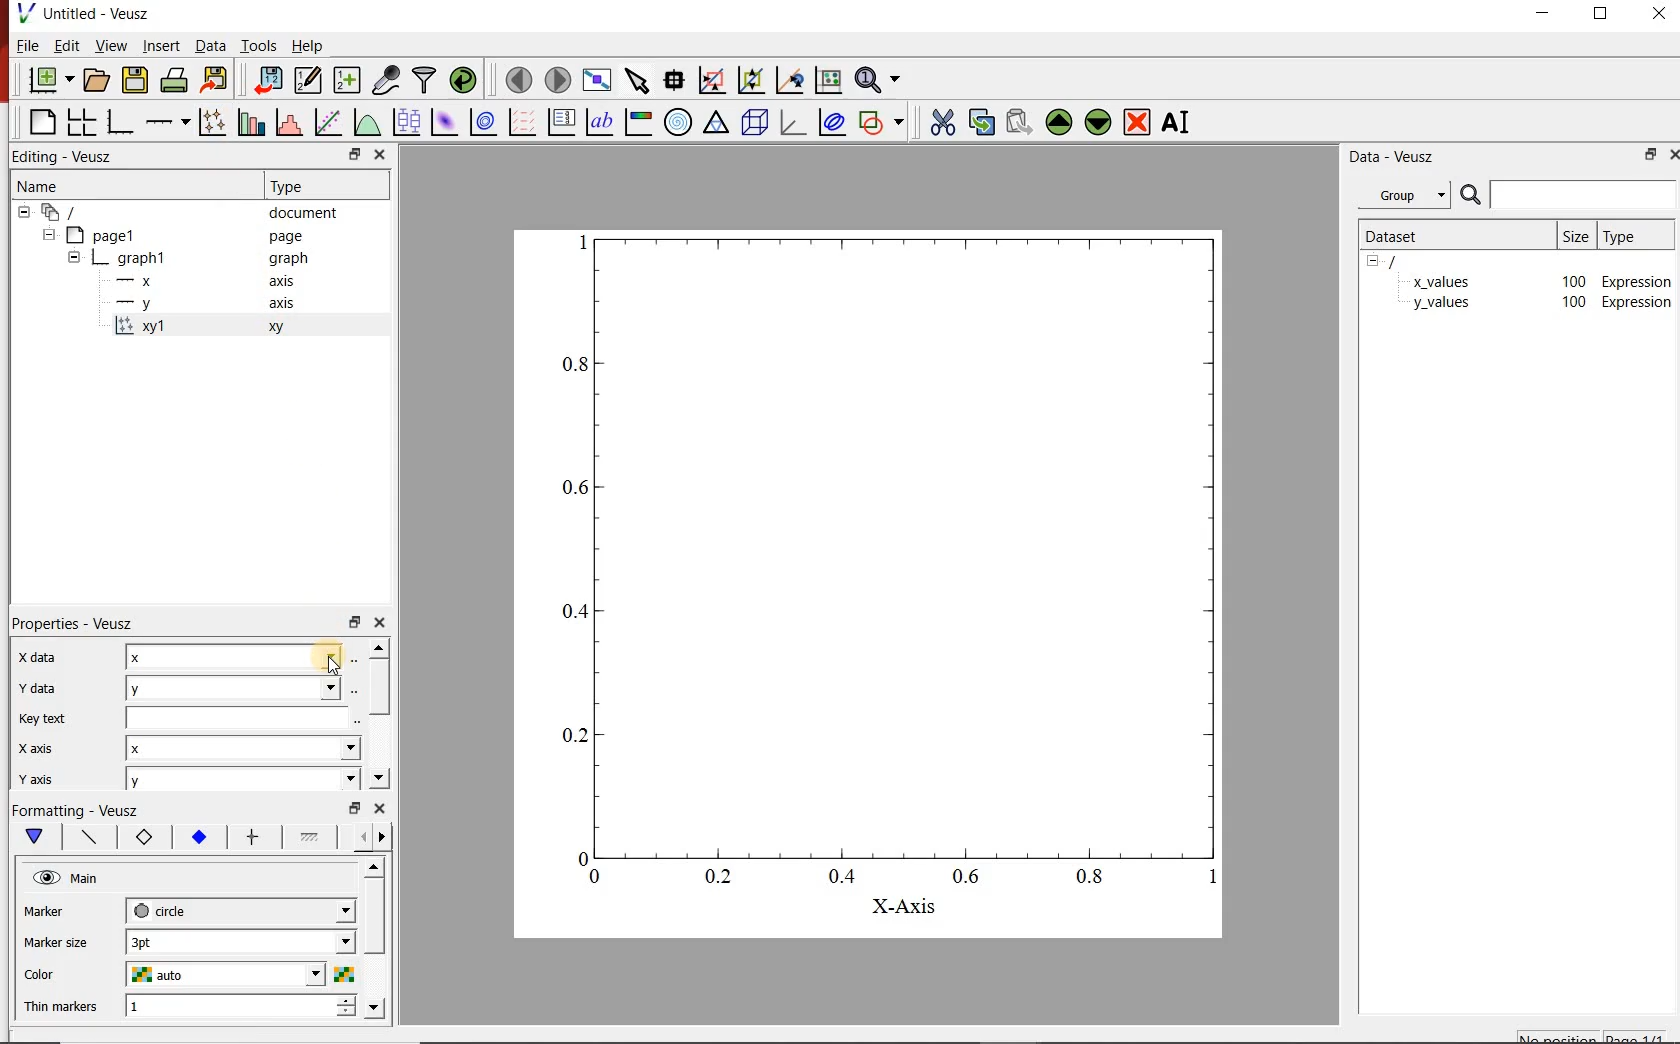  Describe the element at coordinates (97, 13) in the screenshot. I see `Untitled - Veusz` at that location.